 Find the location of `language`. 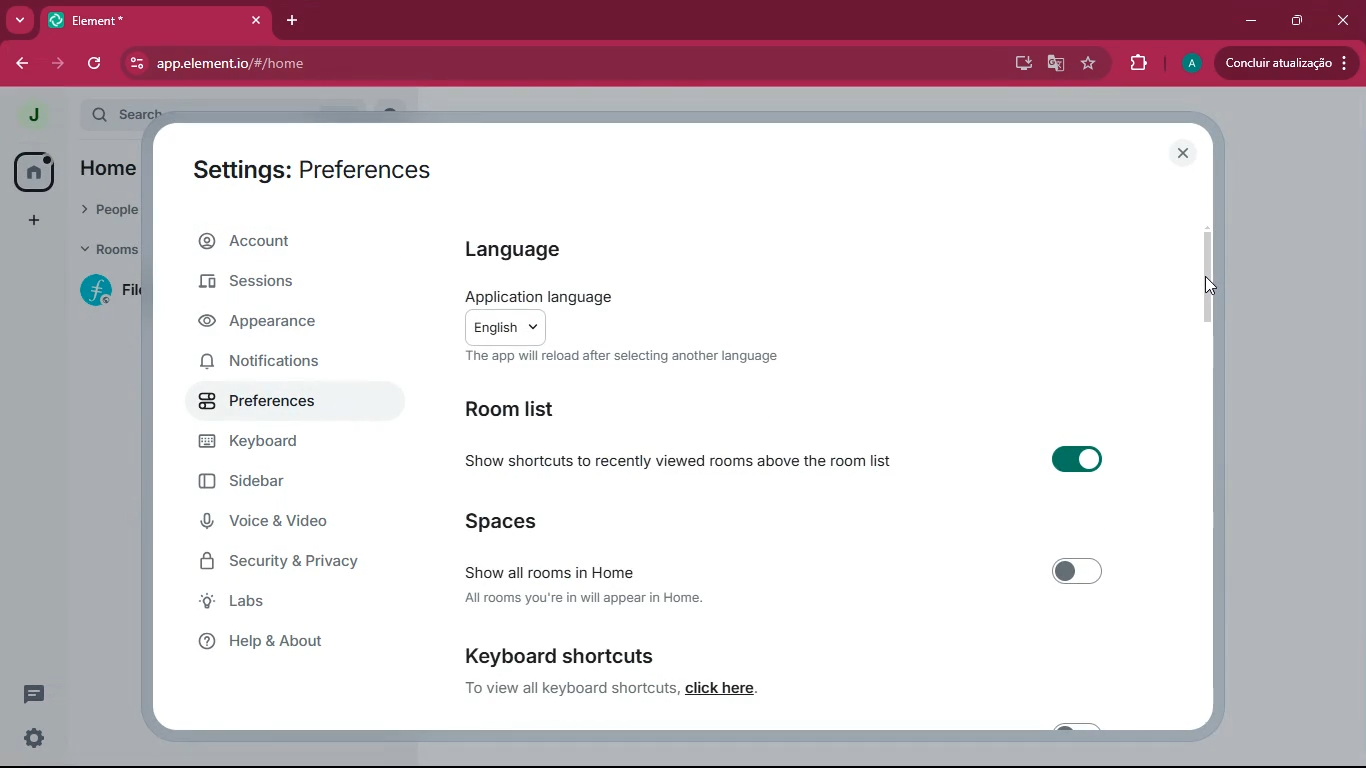

language is located at coordinates (633, 315).